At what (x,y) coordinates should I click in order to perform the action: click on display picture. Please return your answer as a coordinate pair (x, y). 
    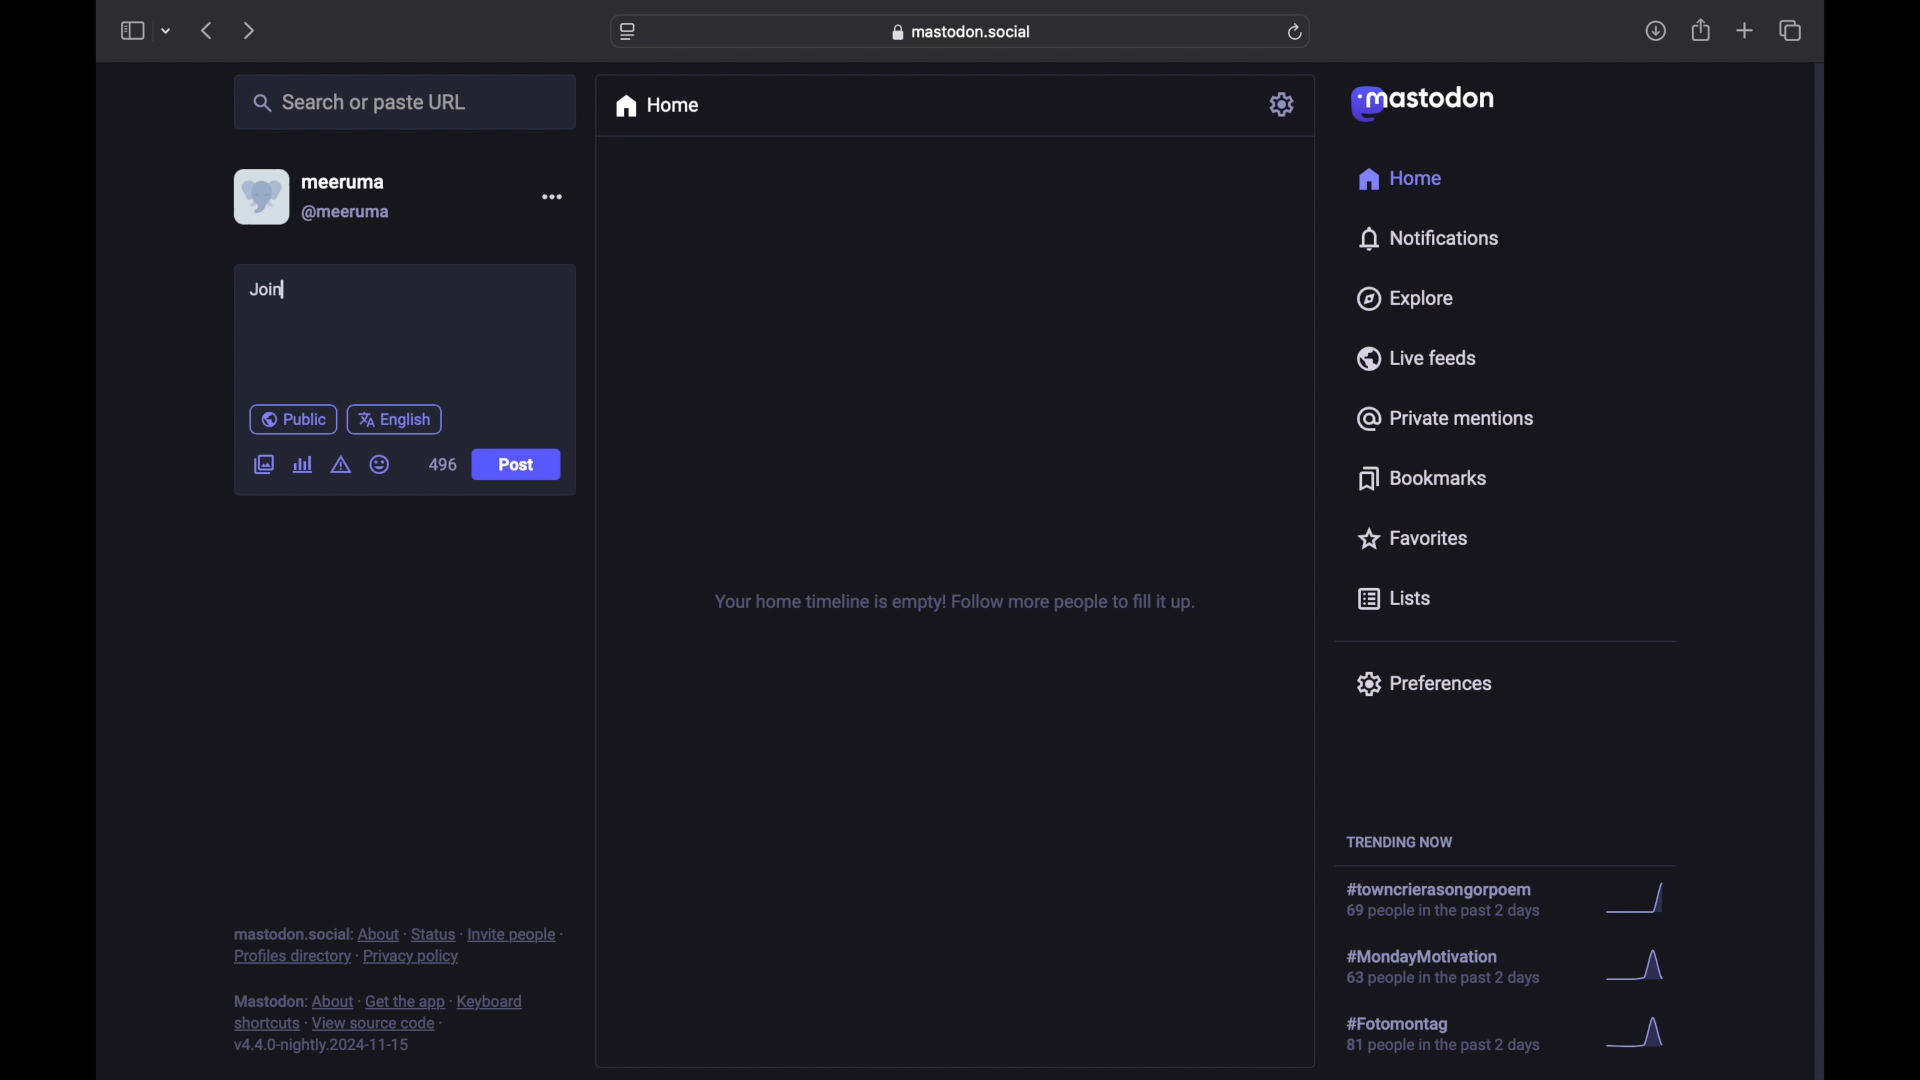
    Looking at the image, I should click on (259, 196).